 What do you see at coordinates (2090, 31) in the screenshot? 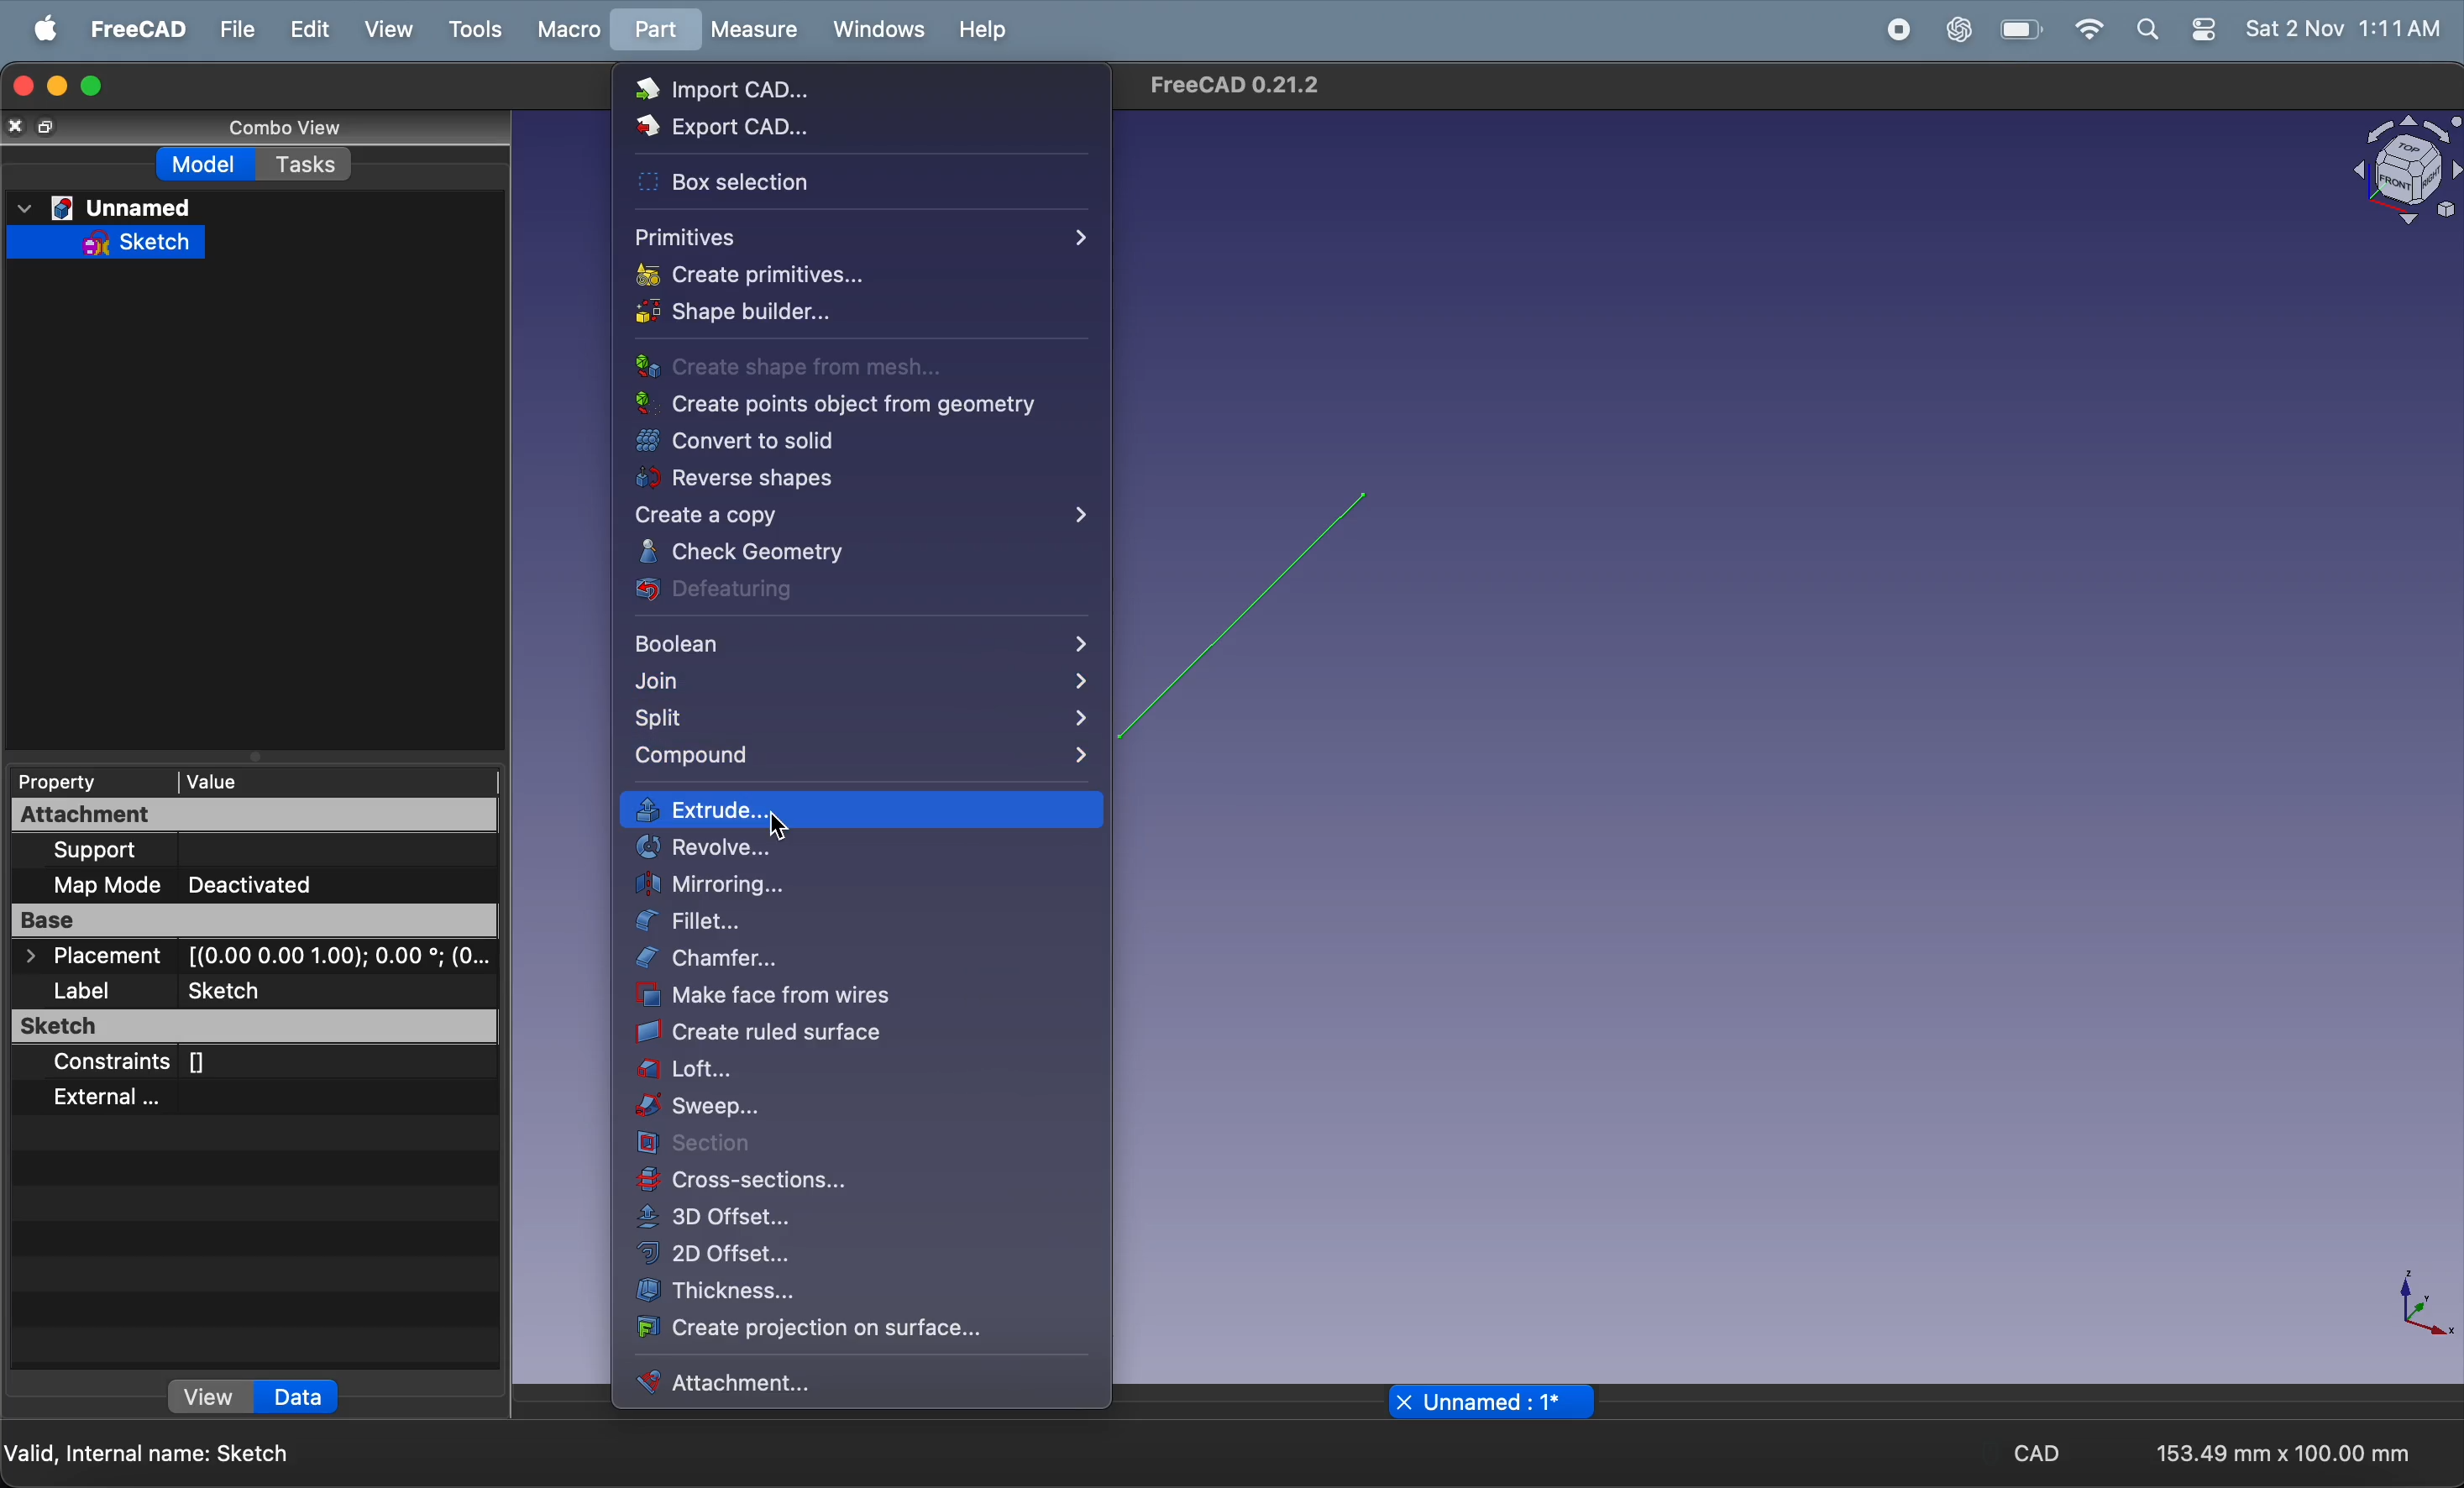
I see `wifi` at bounding box center [2090, 31].